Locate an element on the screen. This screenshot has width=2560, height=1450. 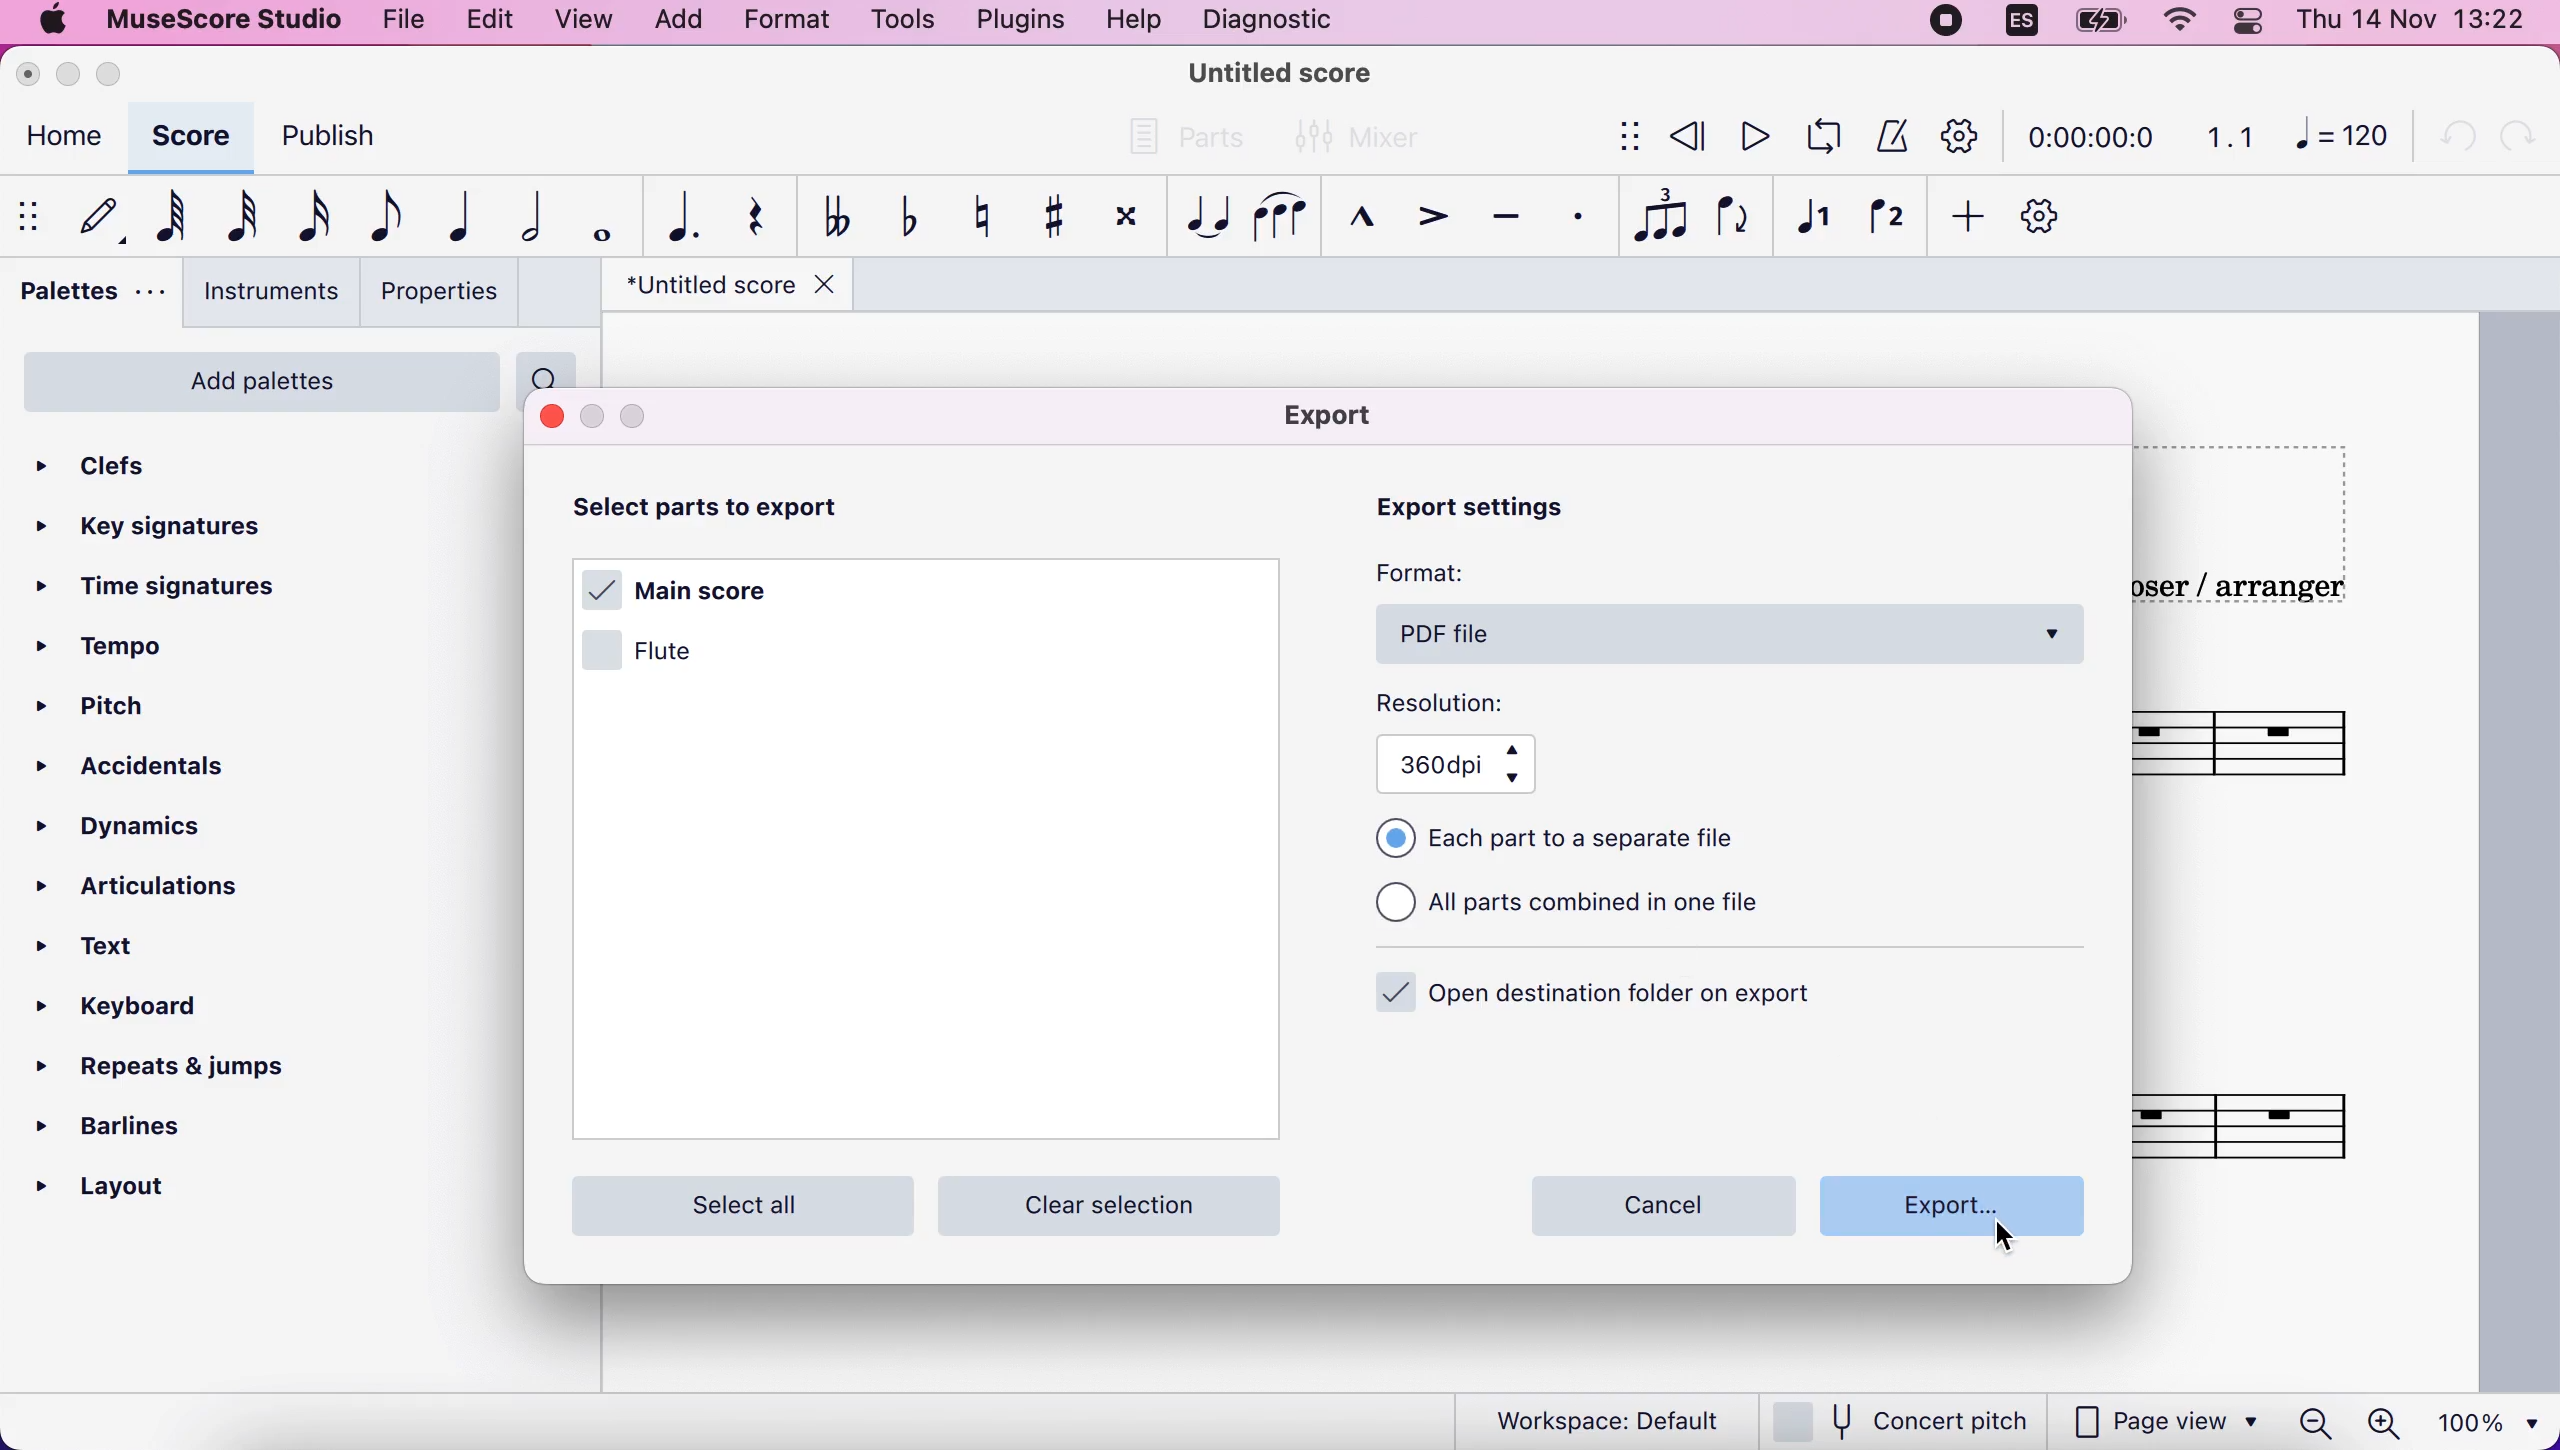
customize toolbar is located at coordinates (2048, 215).